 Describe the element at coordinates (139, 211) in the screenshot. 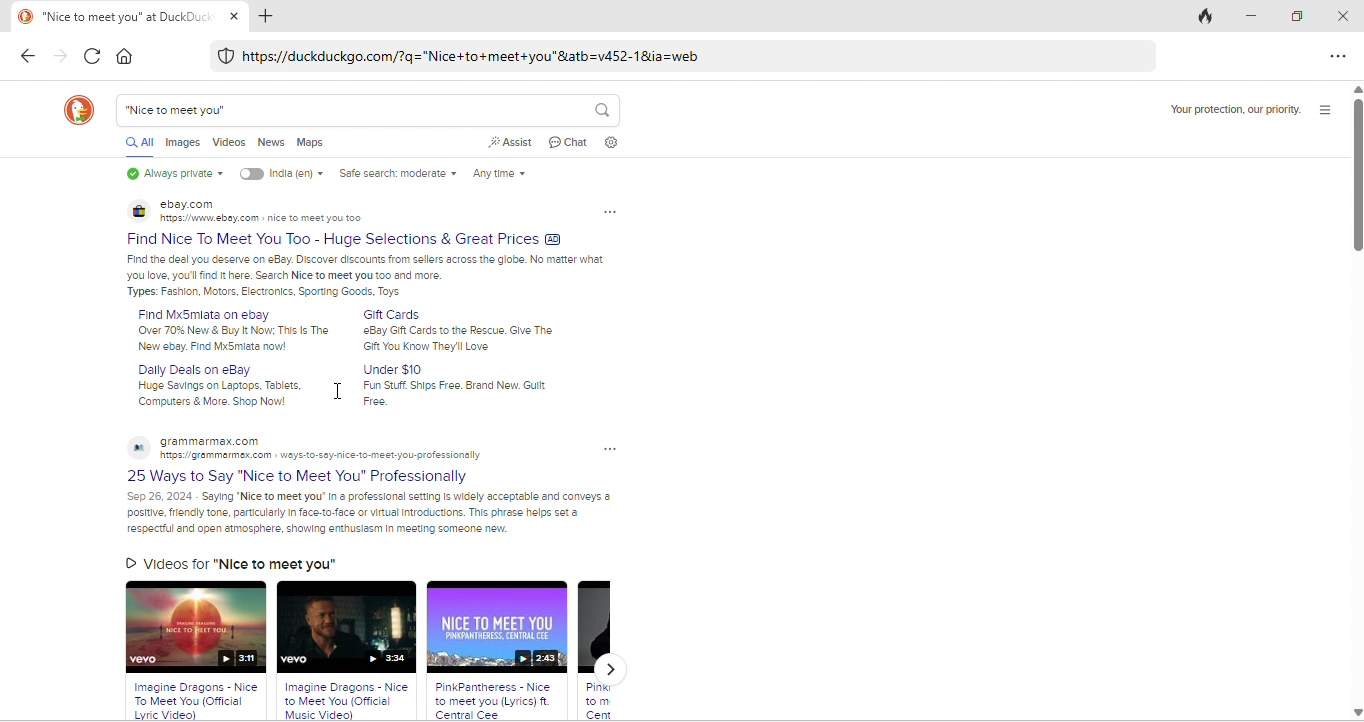

I see `Pictures` at that location.